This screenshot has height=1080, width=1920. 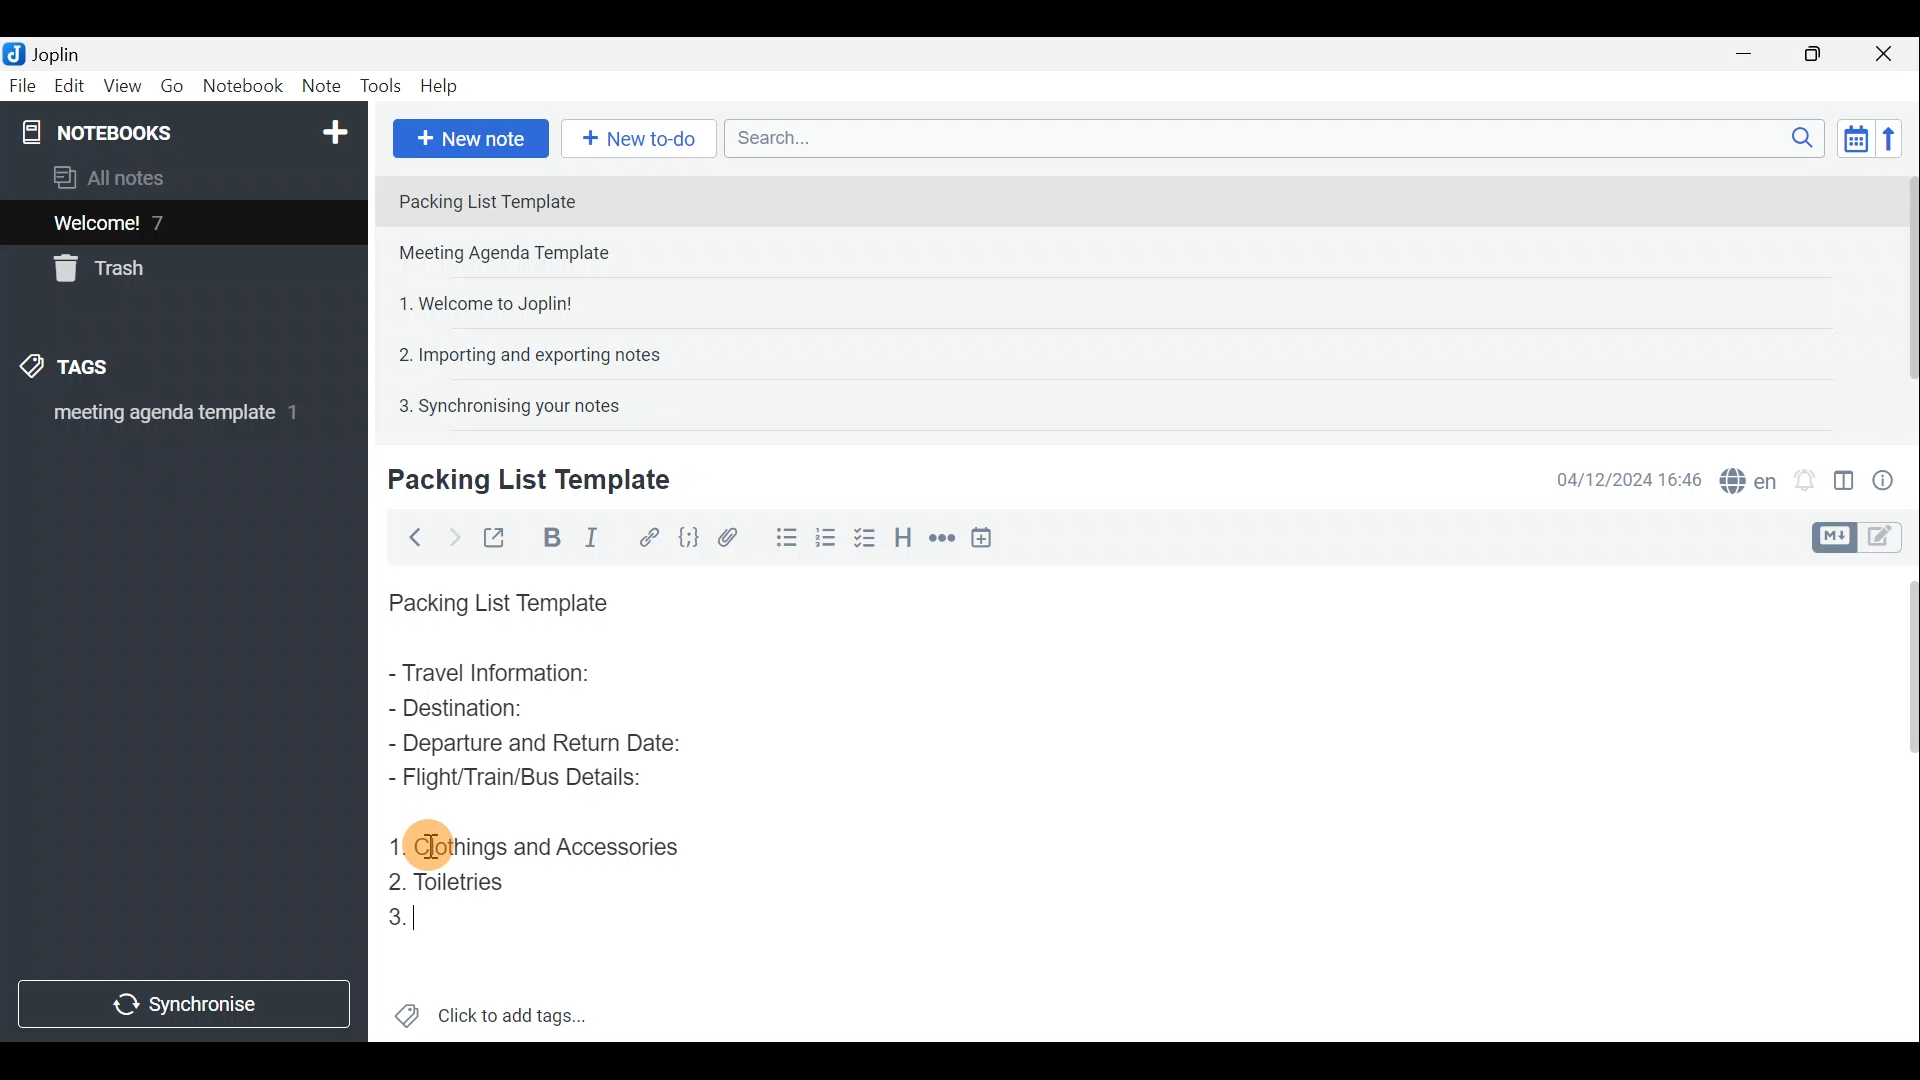 I want to click on Notebook, so click(x=181, y=130).